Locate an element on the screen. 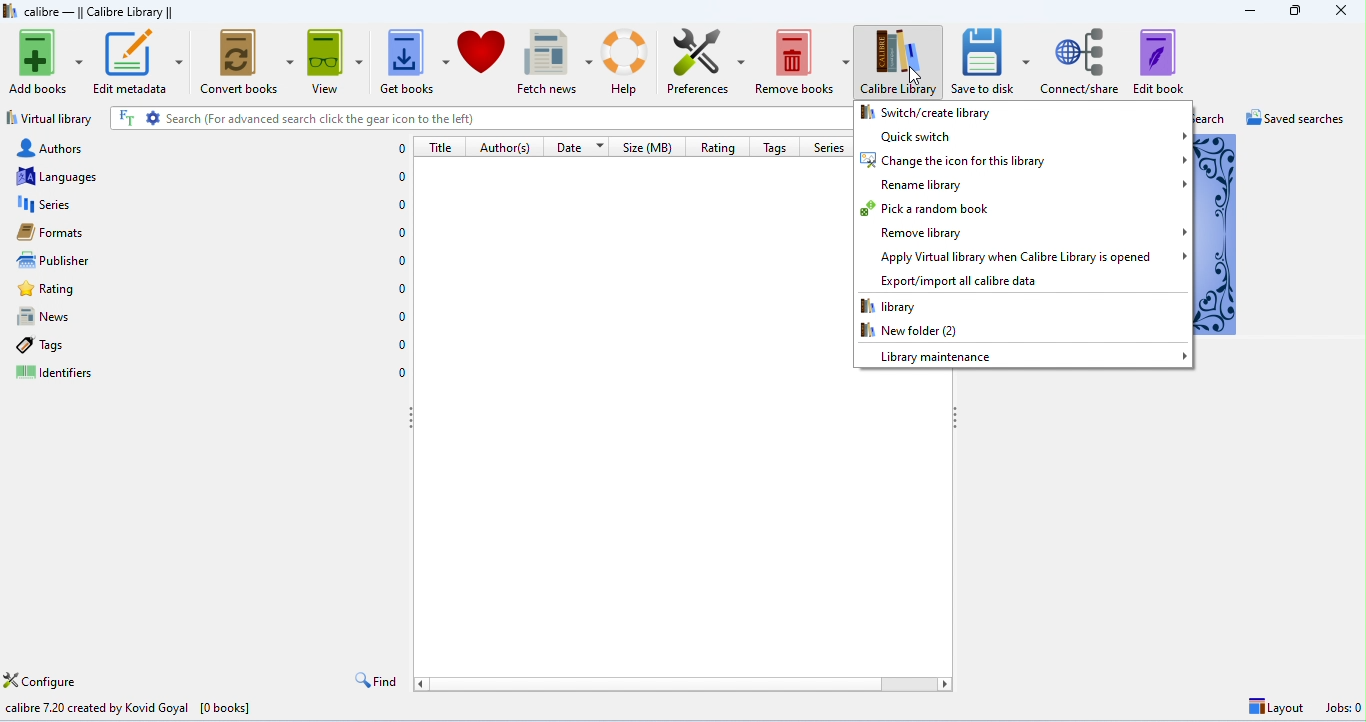  series is located at coordinates (211, 204).